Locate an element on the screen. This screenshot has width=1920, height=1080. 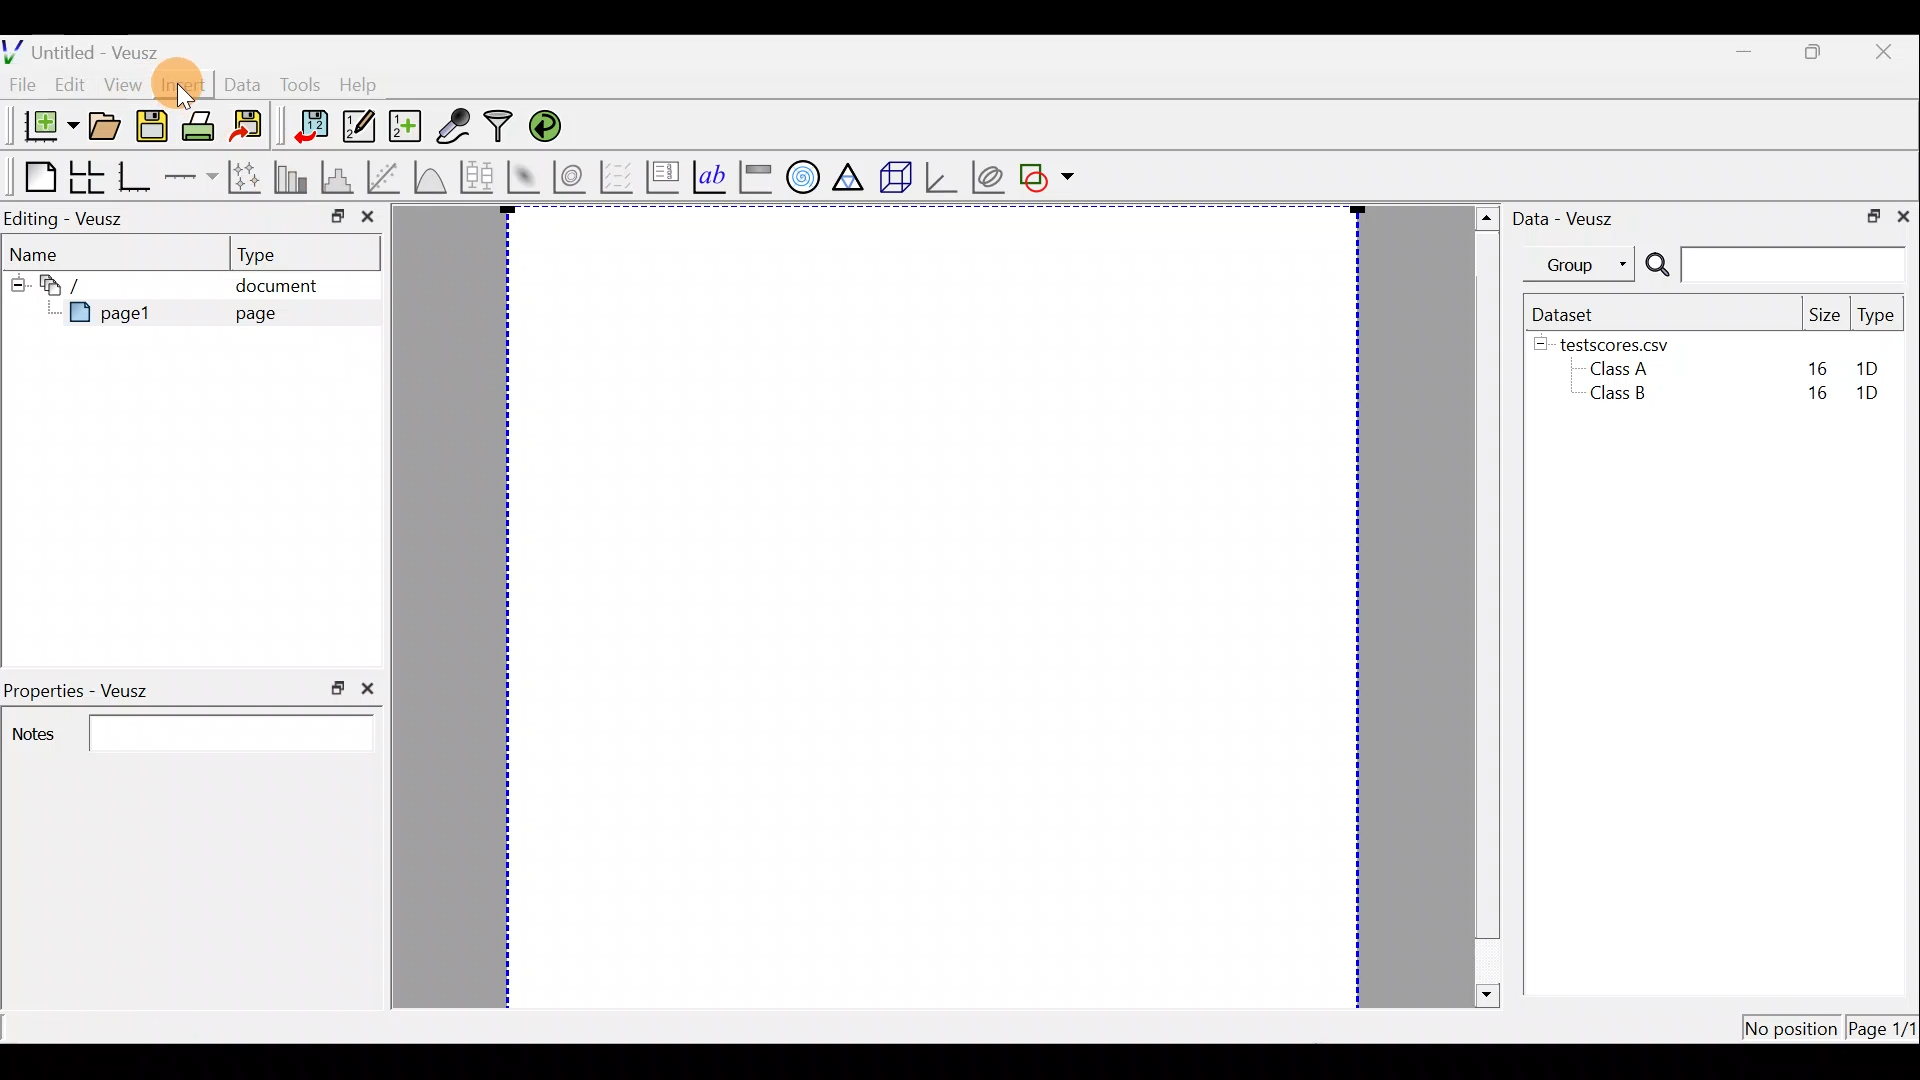
3d scene is located at coordinates (896, 177).